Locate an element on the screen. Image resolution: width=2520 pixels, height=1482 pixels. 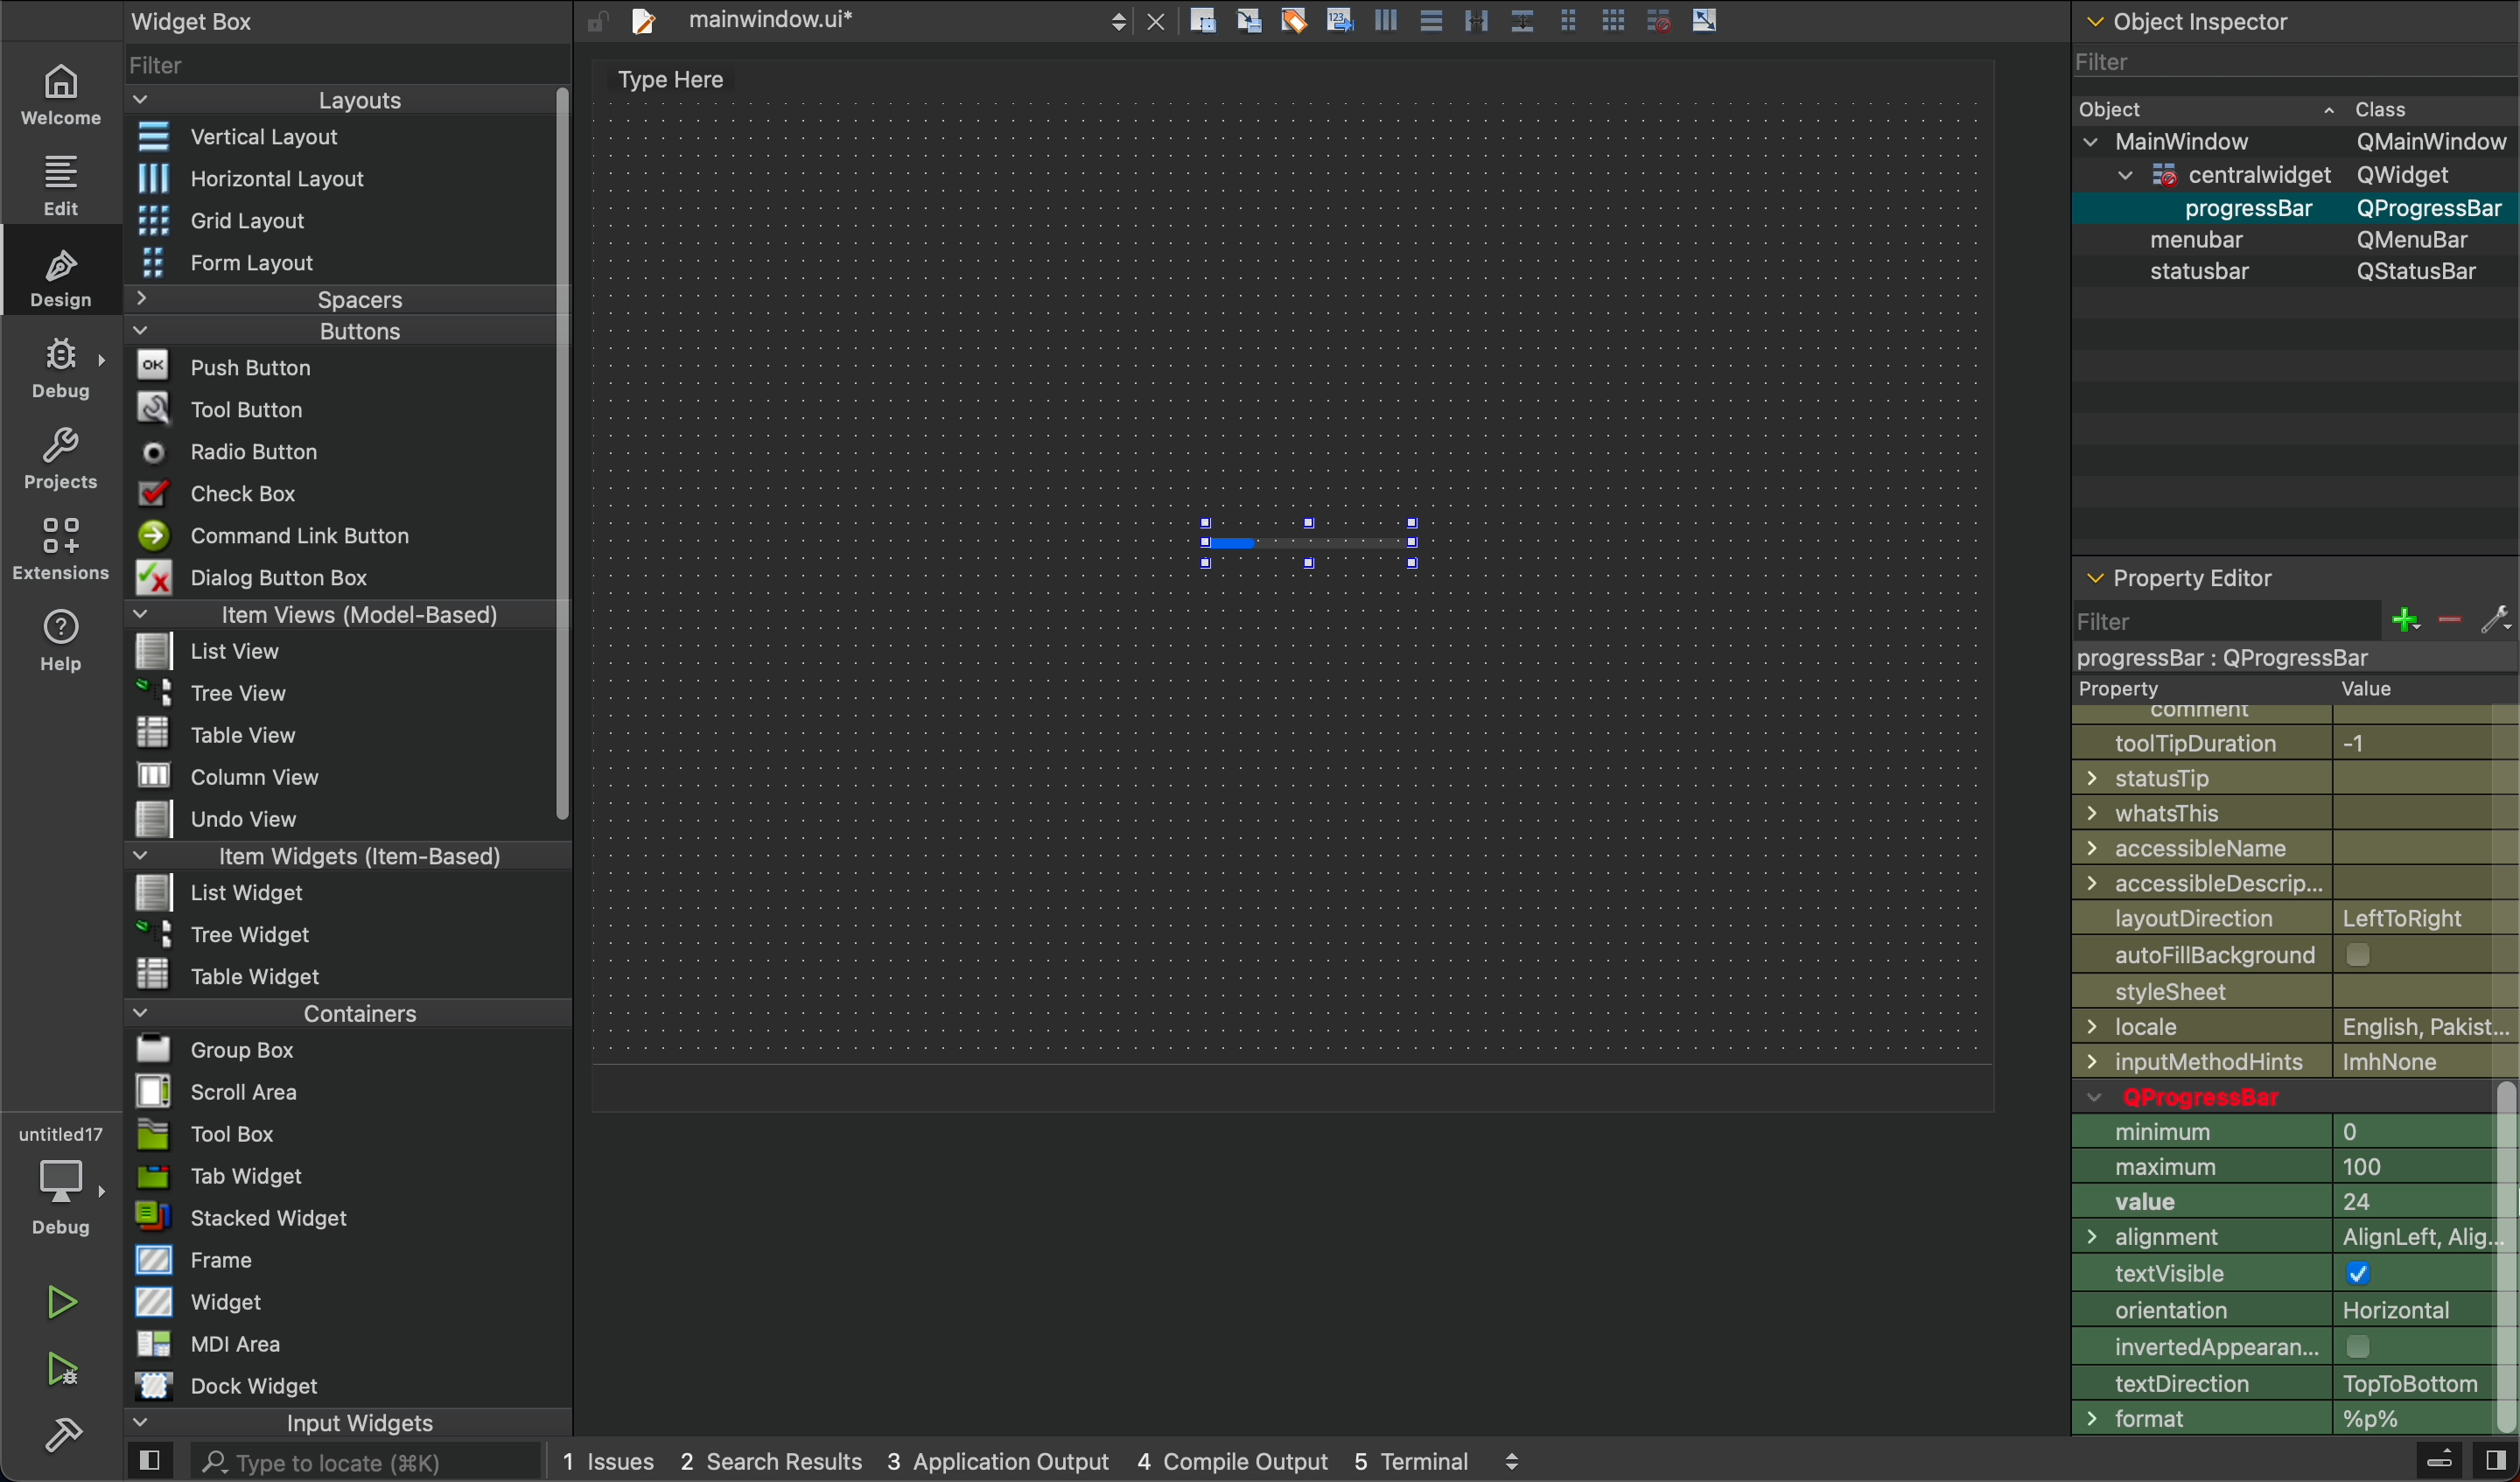
layoutDirection is located at coordinates (2296, 916).